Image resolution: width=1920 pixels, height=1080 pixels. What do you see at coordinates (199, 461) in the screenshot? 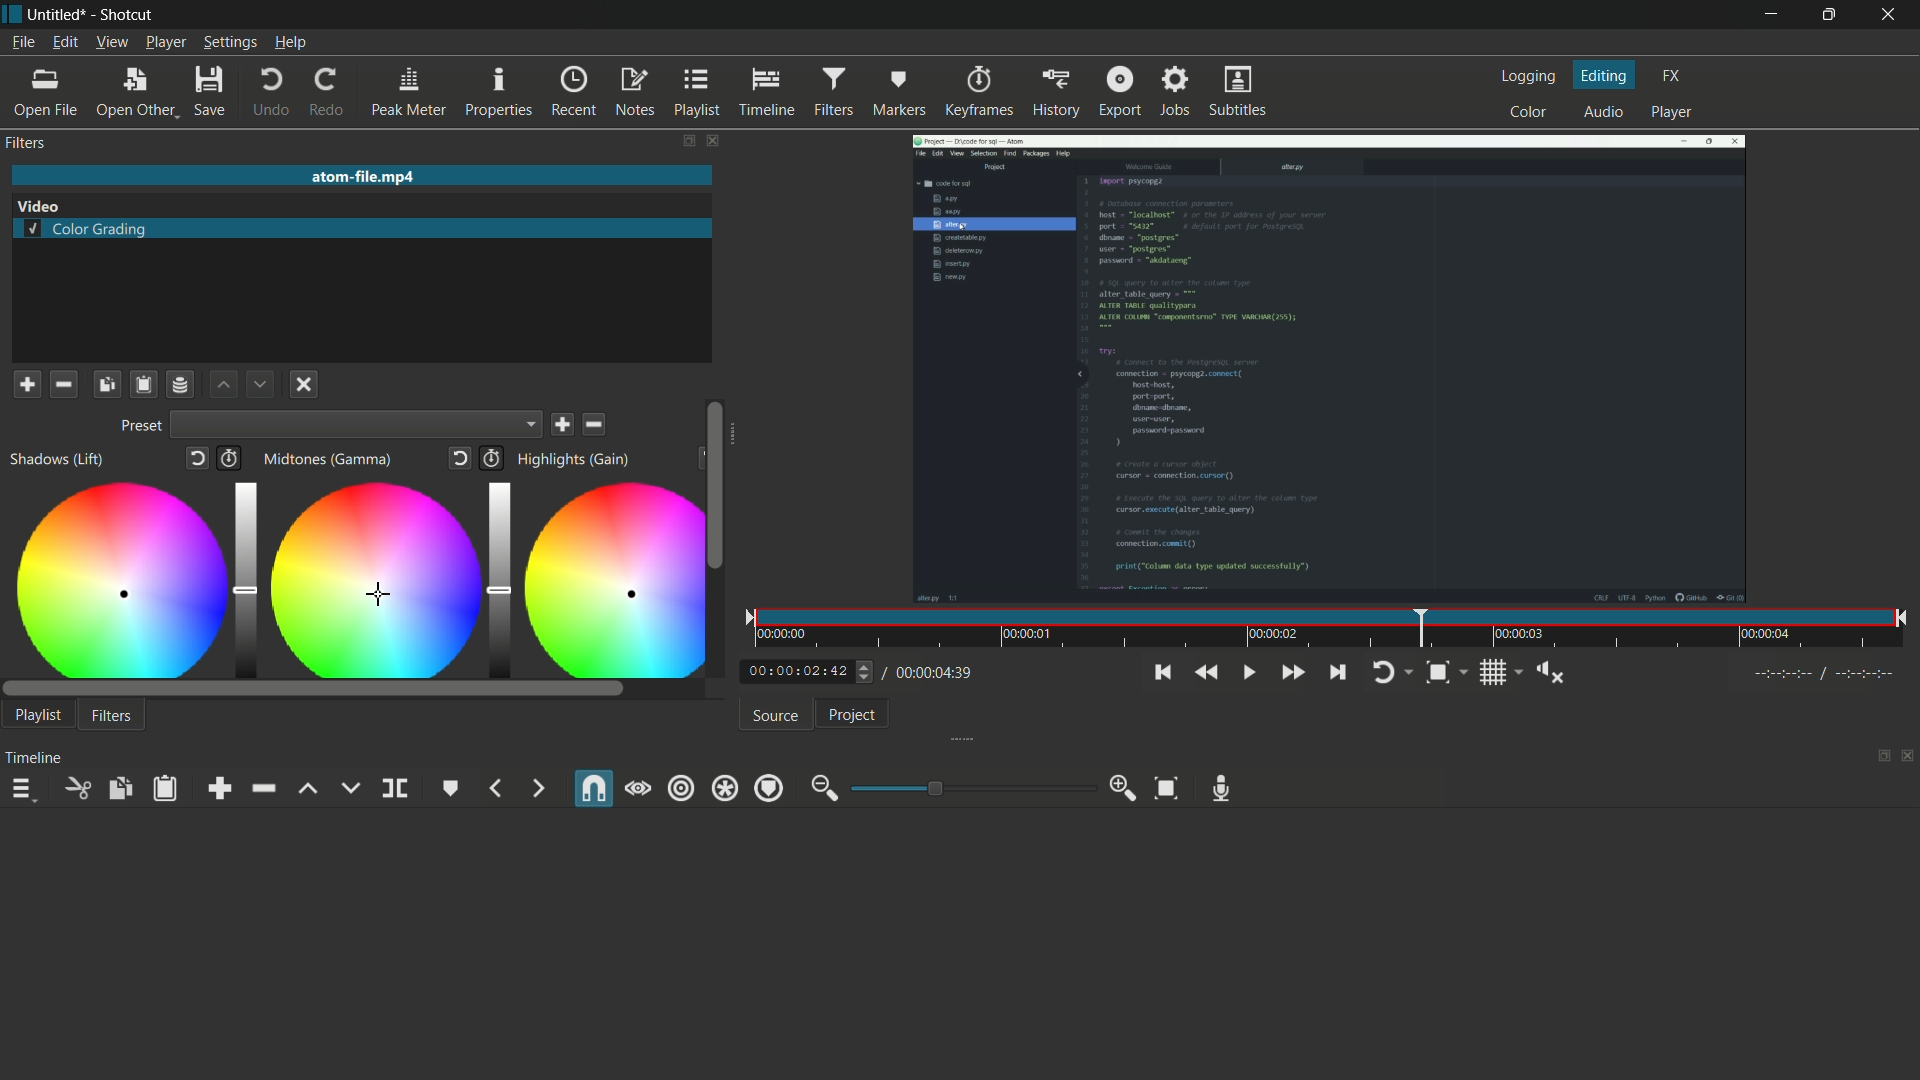
I see `reset to default` at bounding box center [199, 461].